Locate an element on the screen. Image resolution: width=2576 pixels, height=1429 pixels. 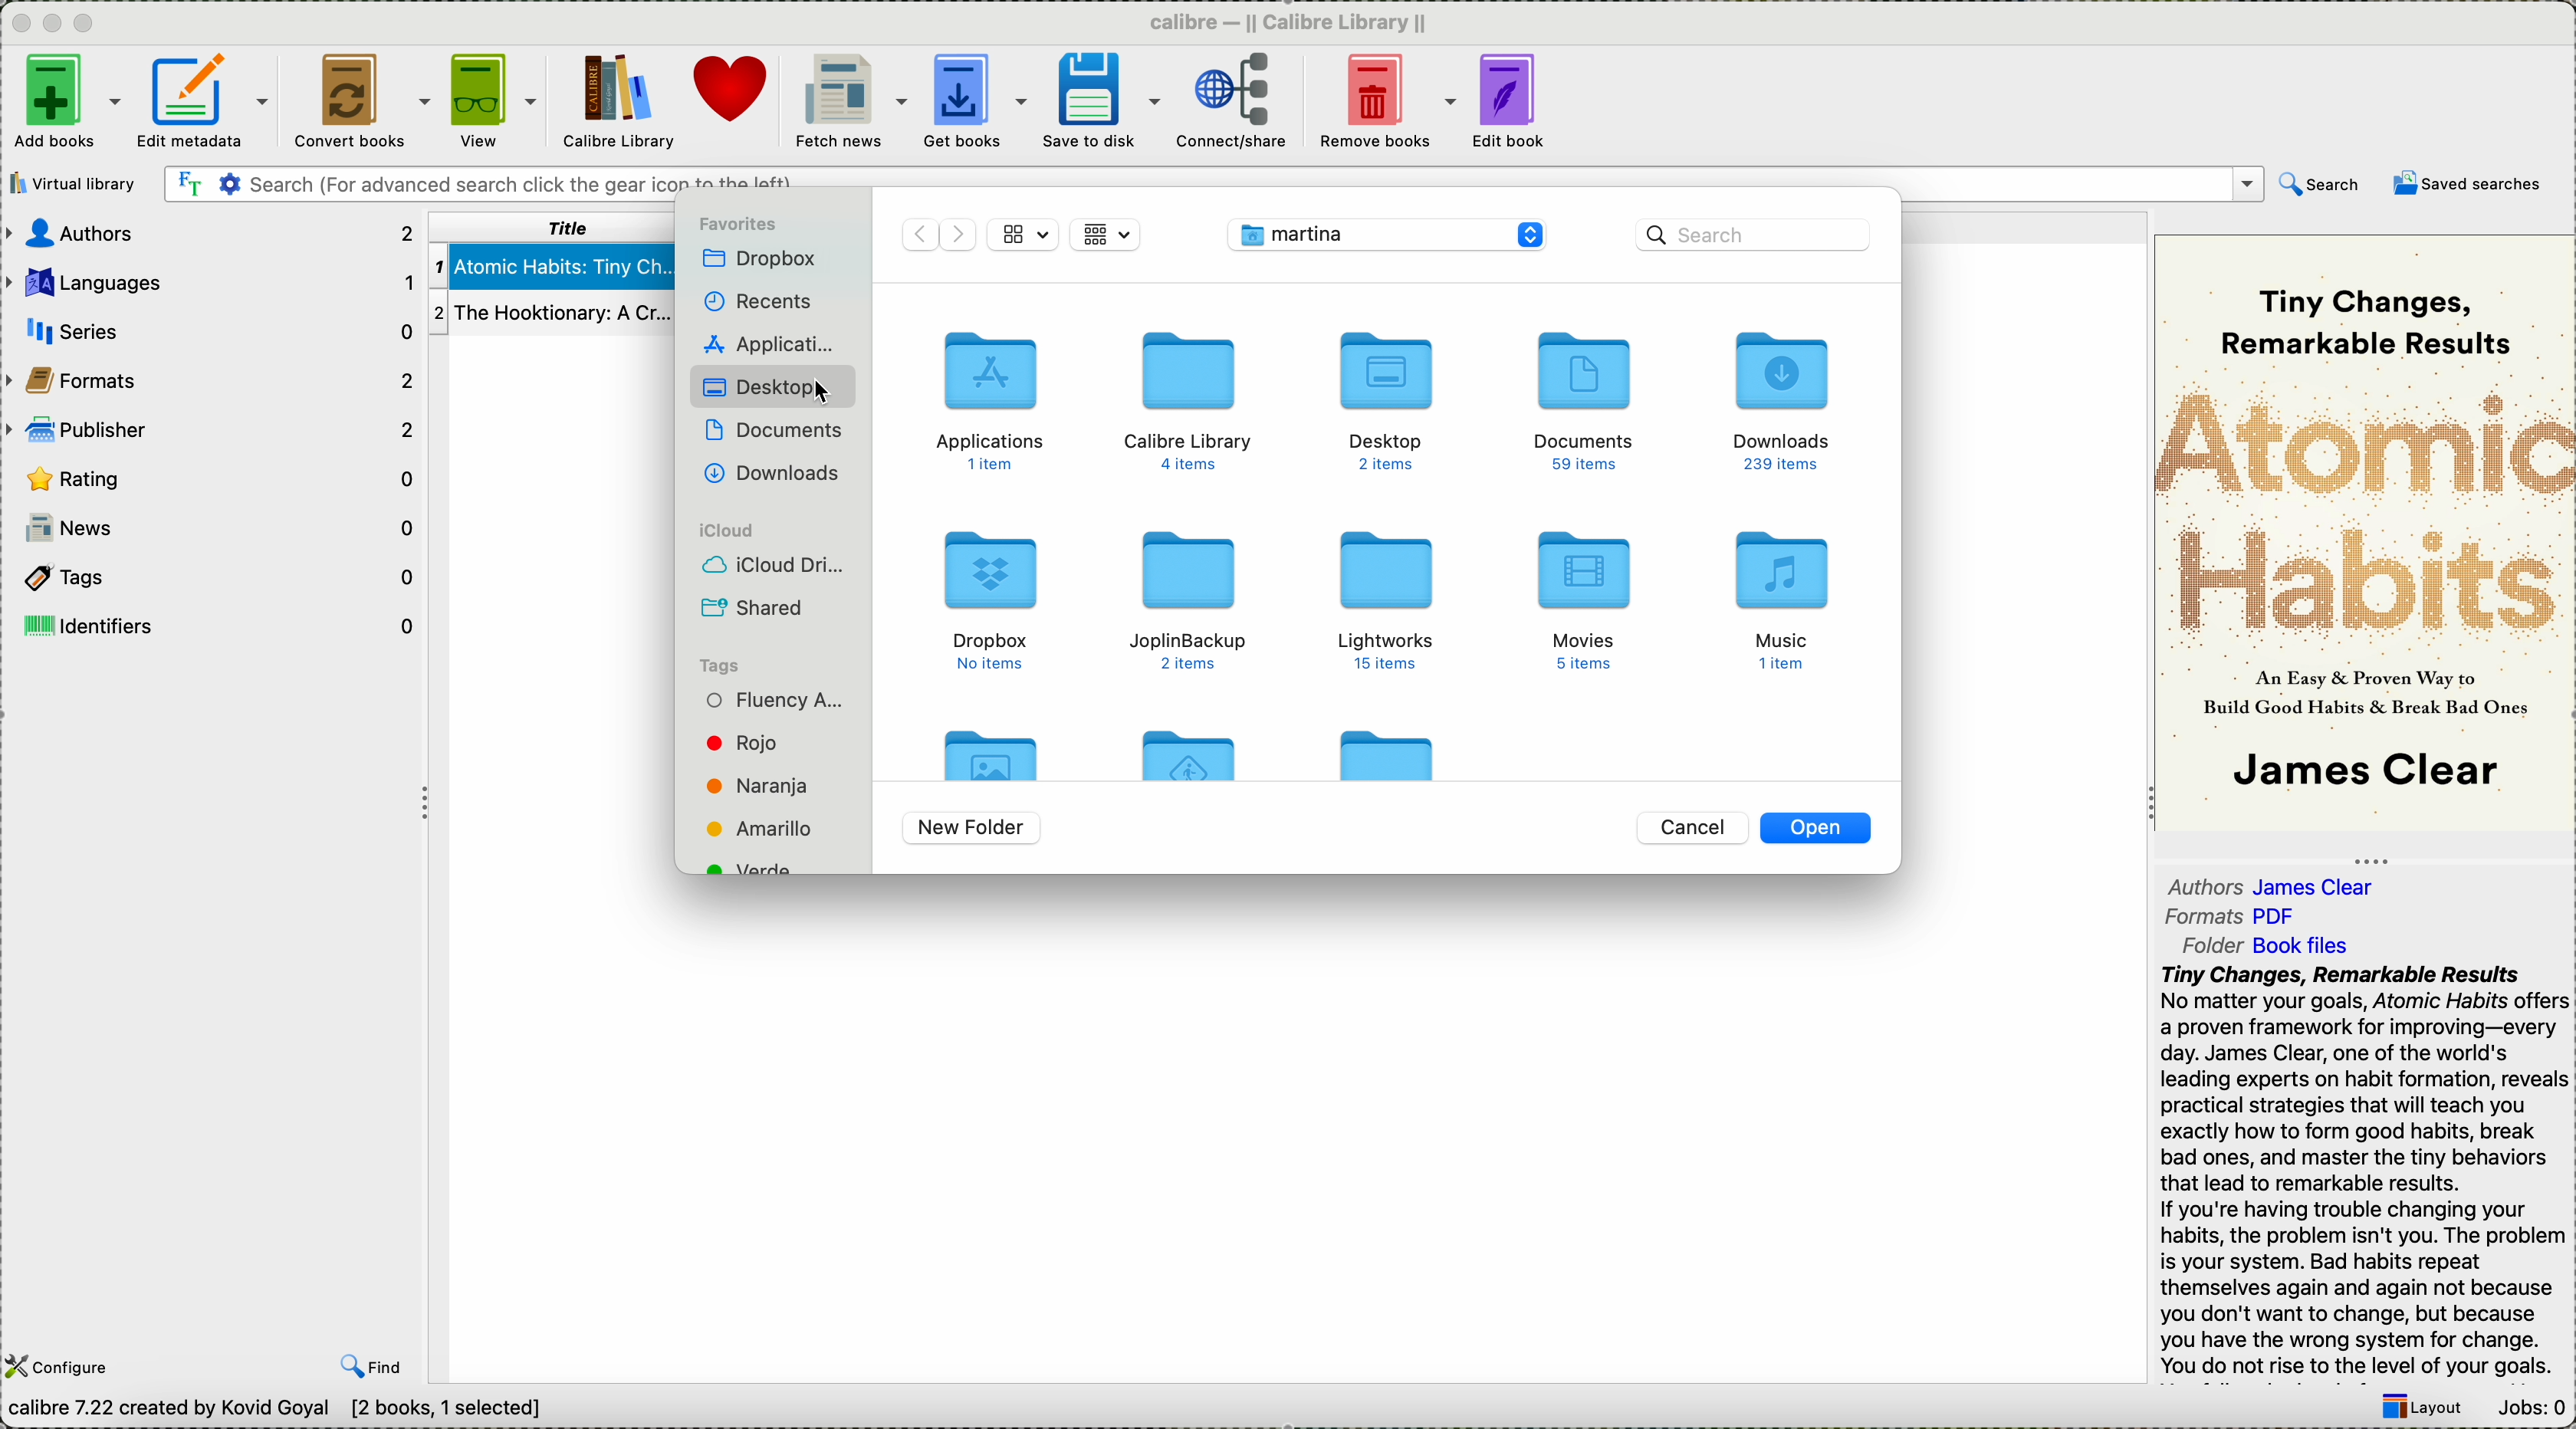
fetch news is located at coordinates (850, 102).